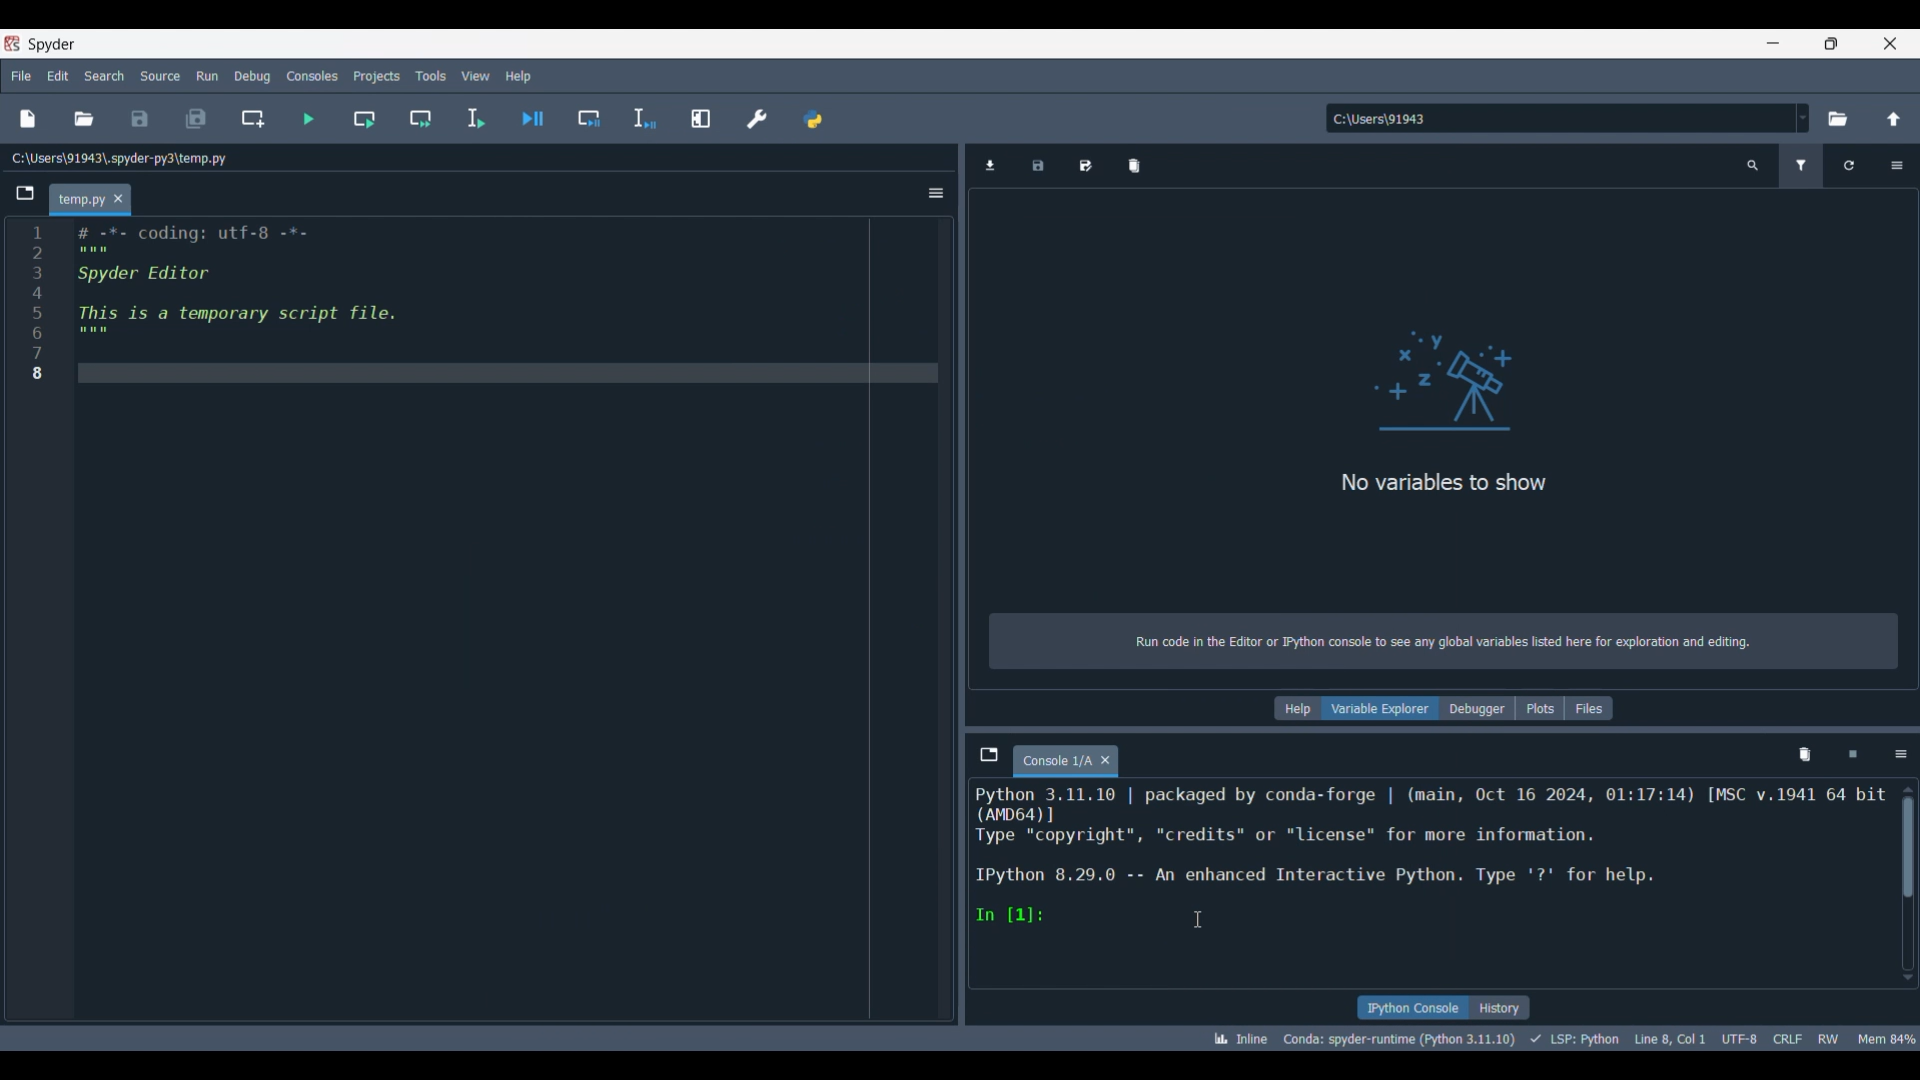 This screenshot has width=1920, height=1080. What do you see at coordinates (431, 76) in the screenshot?
I see `Tools menu` at bounding box center [431, 76].